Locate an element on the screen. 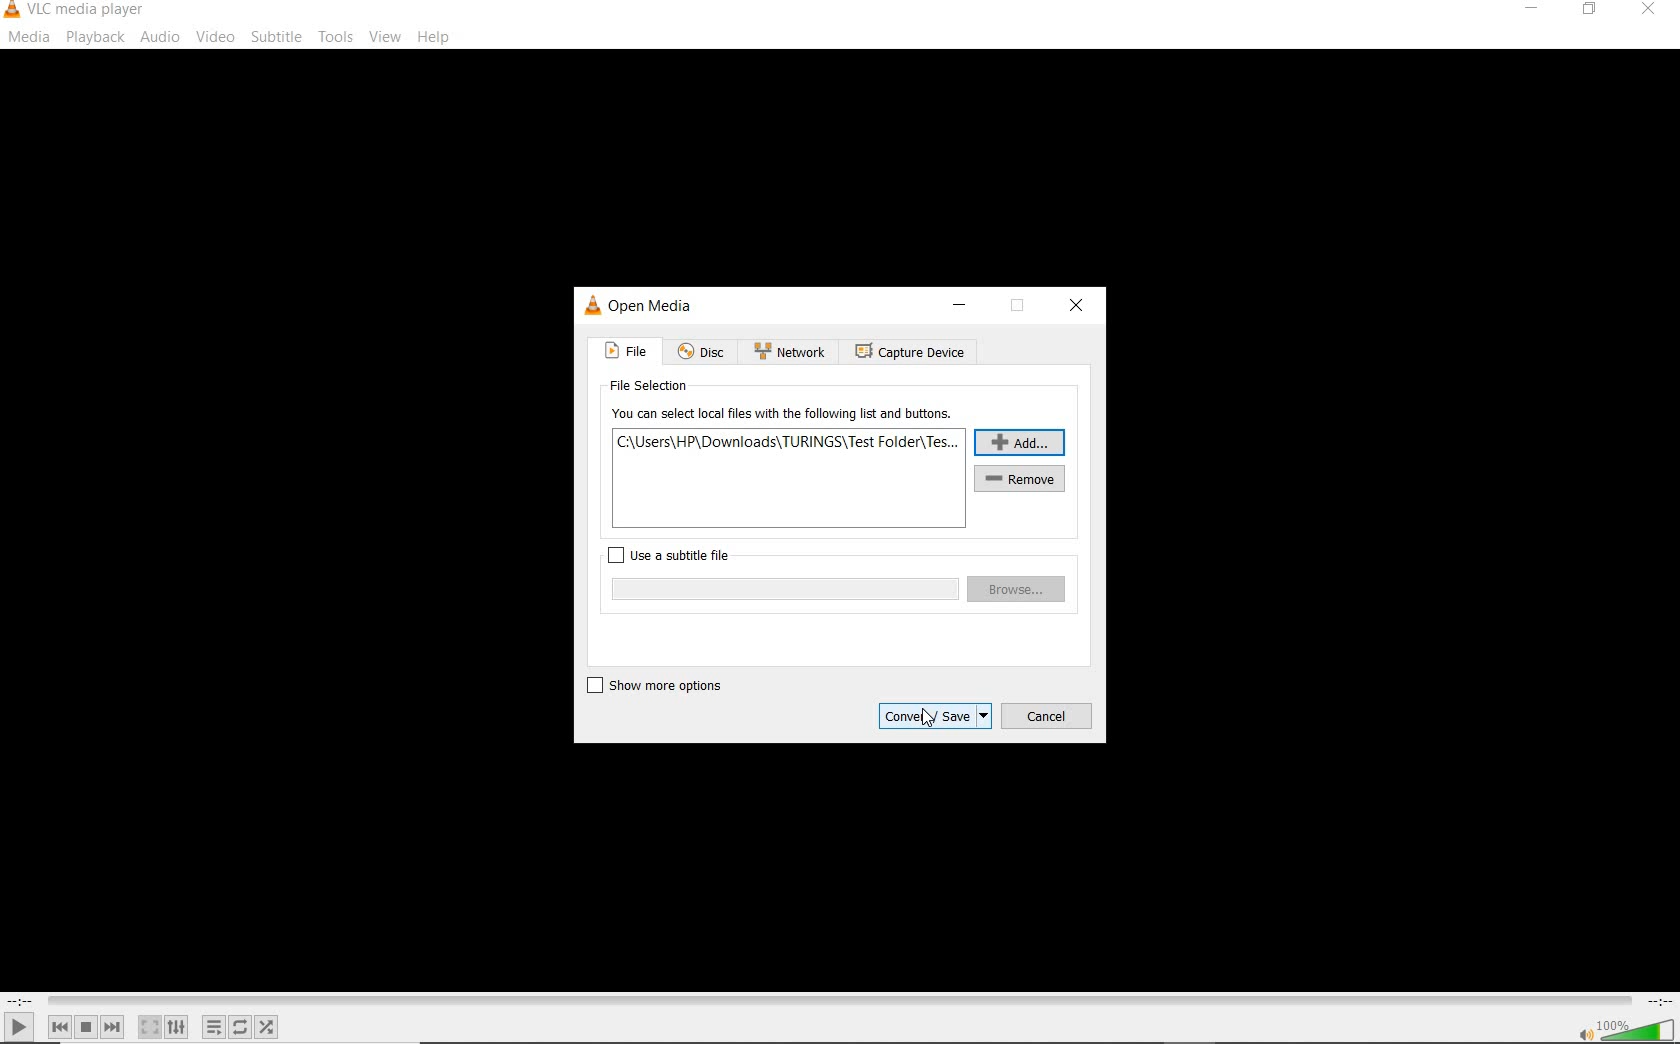 The width and height of the screenshot is (1680, 1044). you can select local files with the following list and buttons. is located at coordinates (784, 414).